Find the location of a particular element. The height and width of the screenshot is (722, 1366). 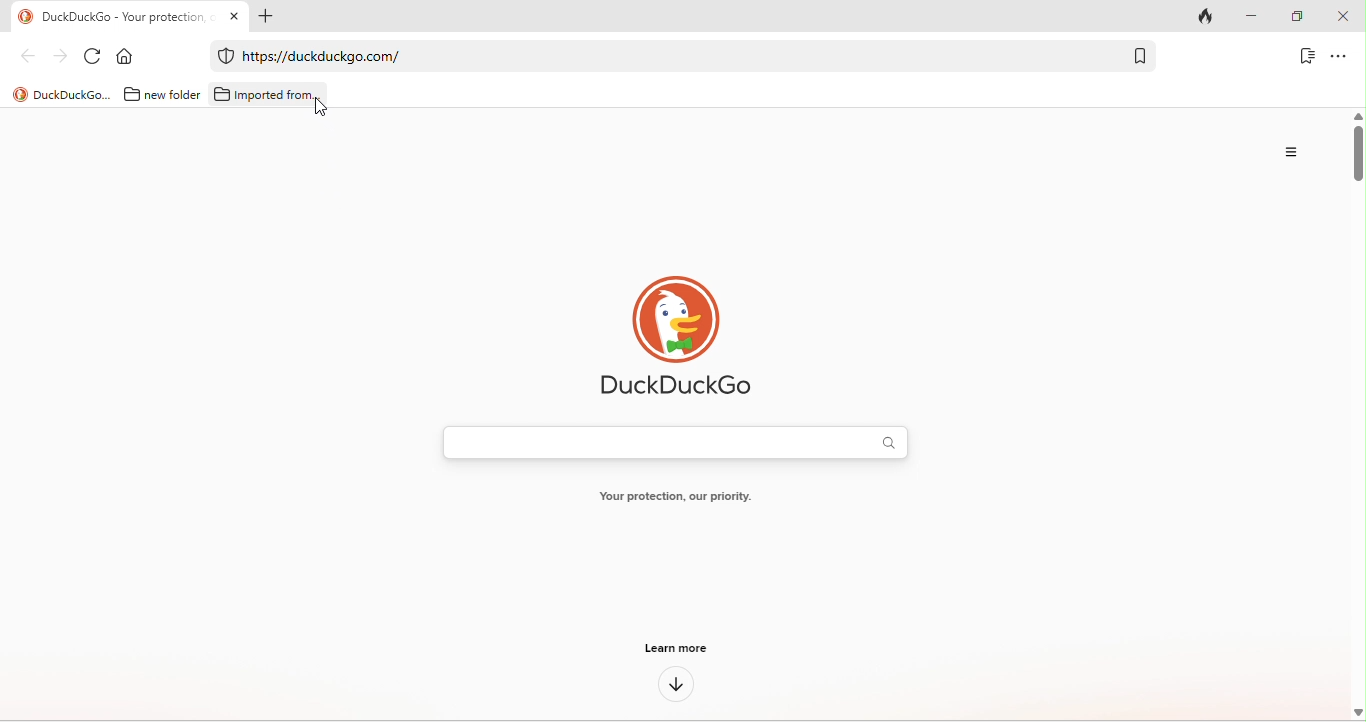

track tab is located at coordinates (1211, 15).